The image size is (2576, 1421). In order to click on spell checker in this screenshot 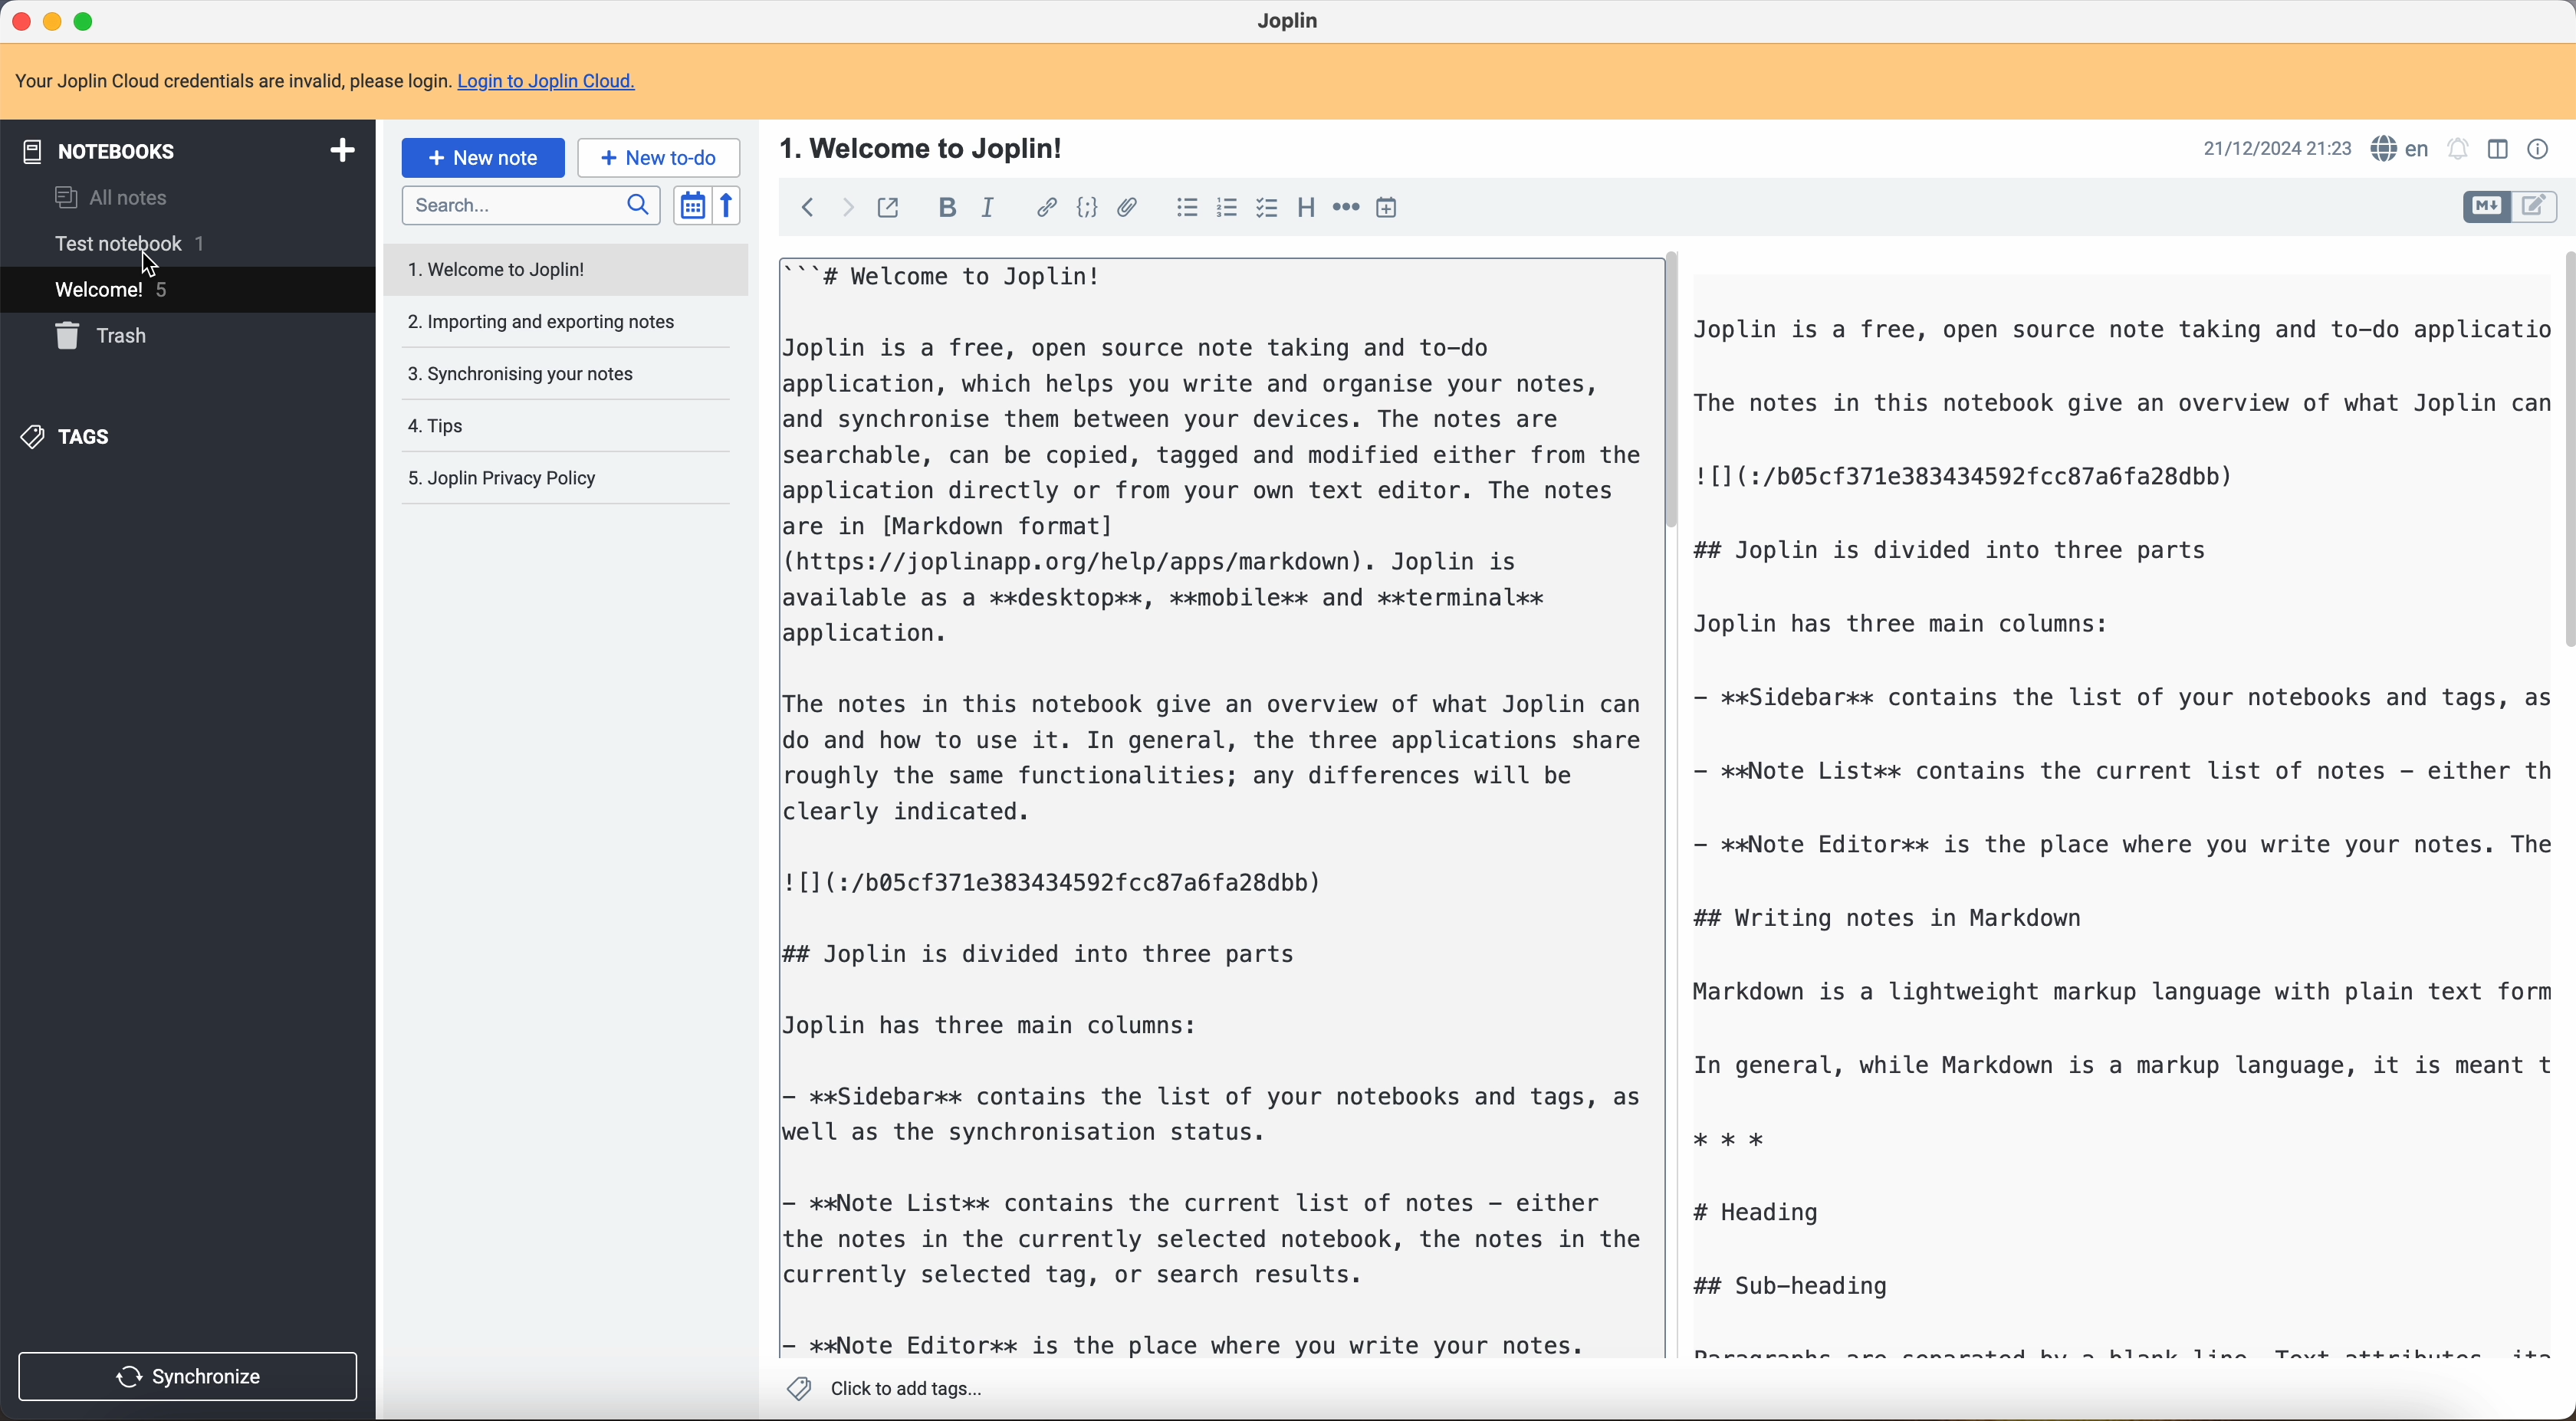, I will do `click(2402, 146)`.